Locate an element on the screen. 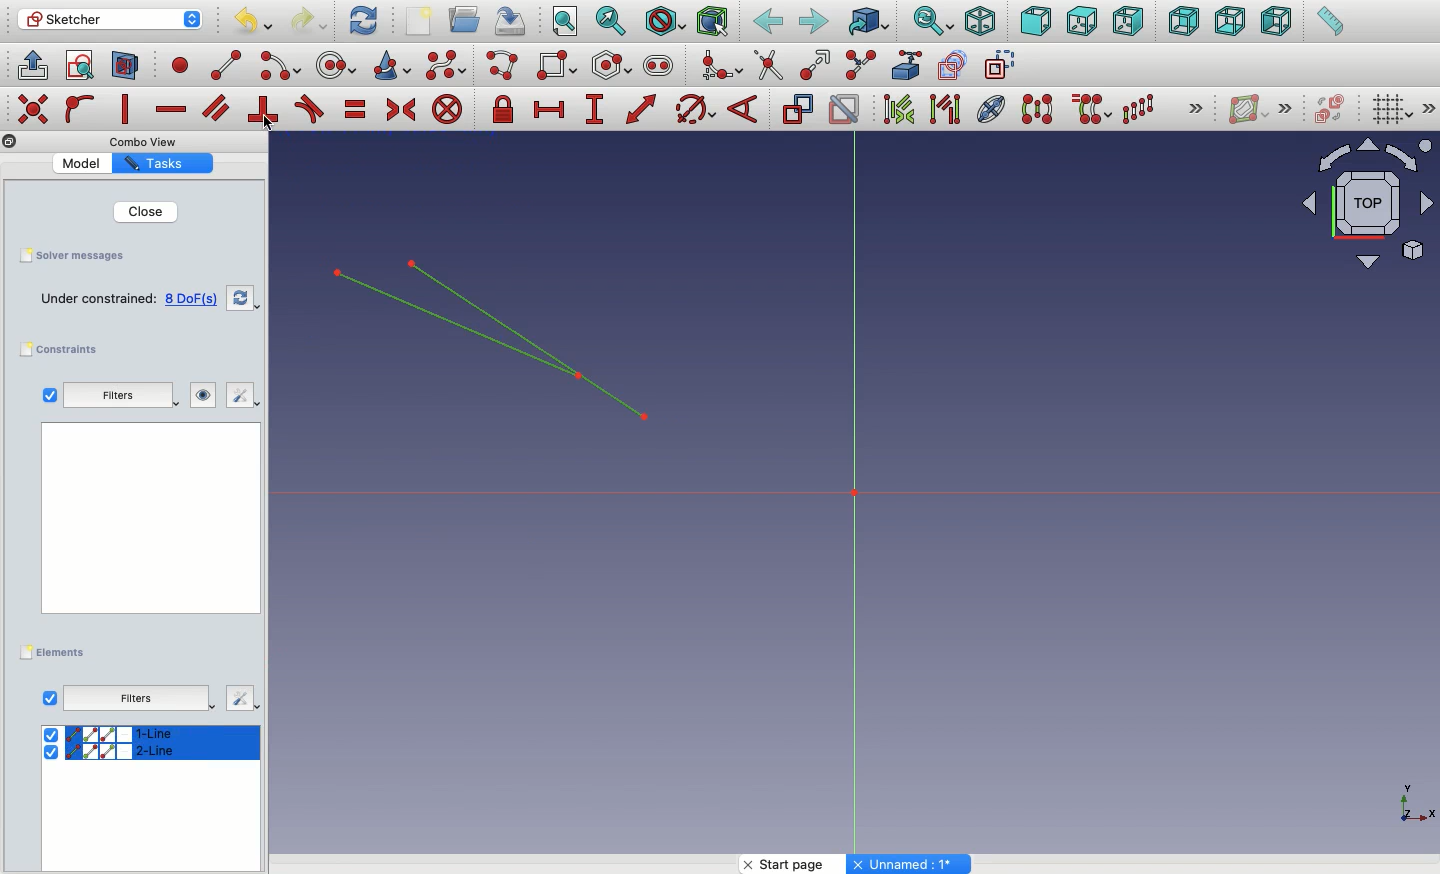  Constrain horizontal distance is located at coordinates (553, 111).